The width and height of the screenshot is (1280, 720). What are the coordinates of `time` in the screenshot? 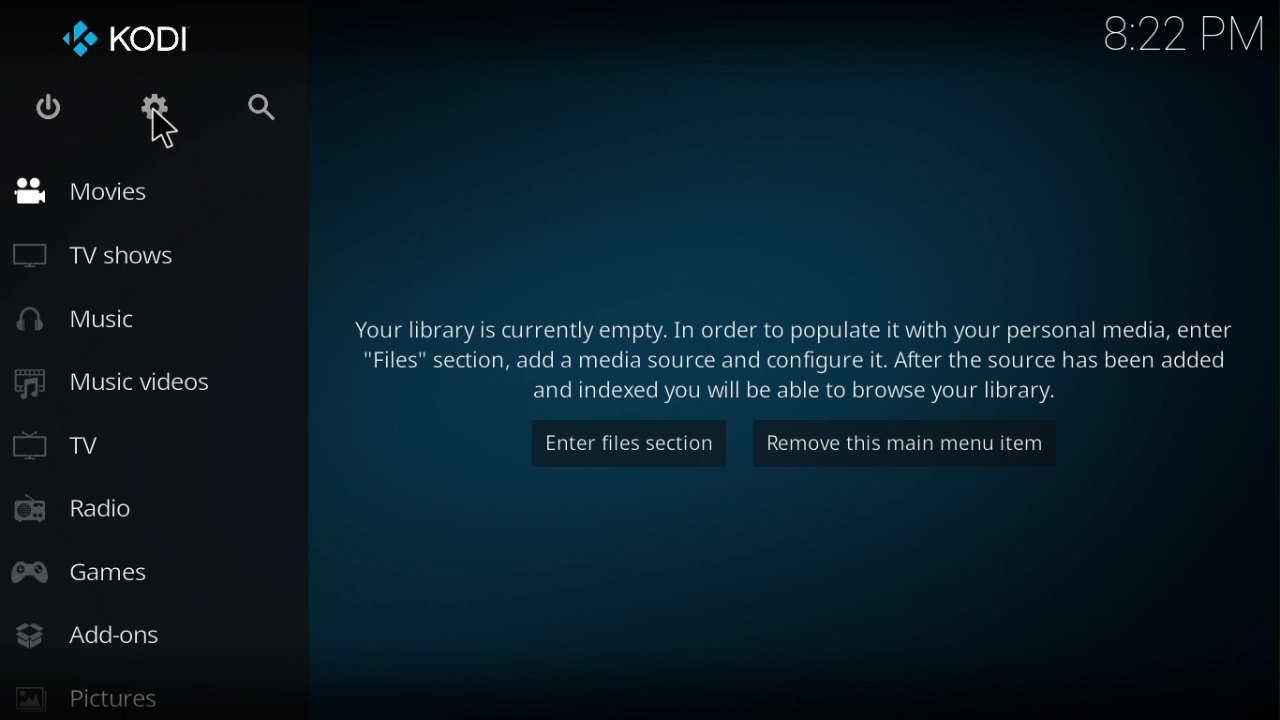 It's located at (1183, 32).